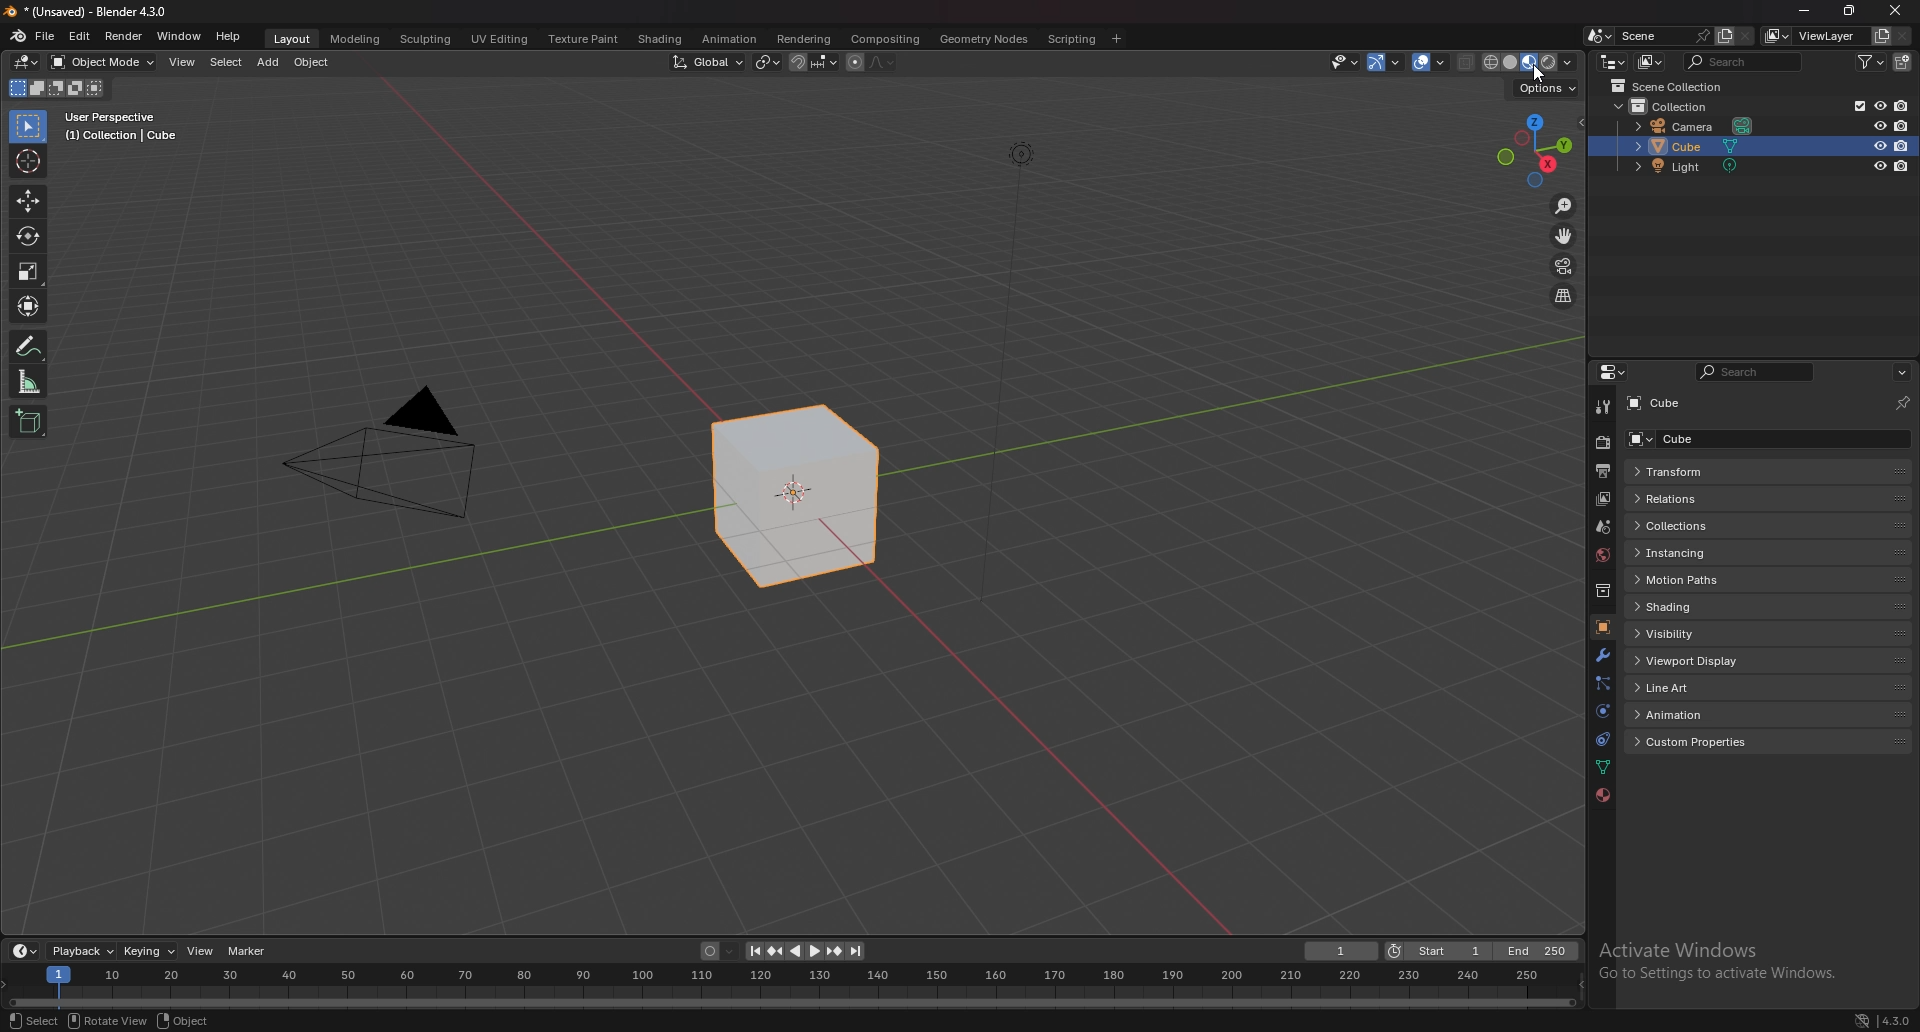  What do you see at coordinates (1901, 166) in the screenshot?
I see `disable in renders` at bounding box center [1901, 166].